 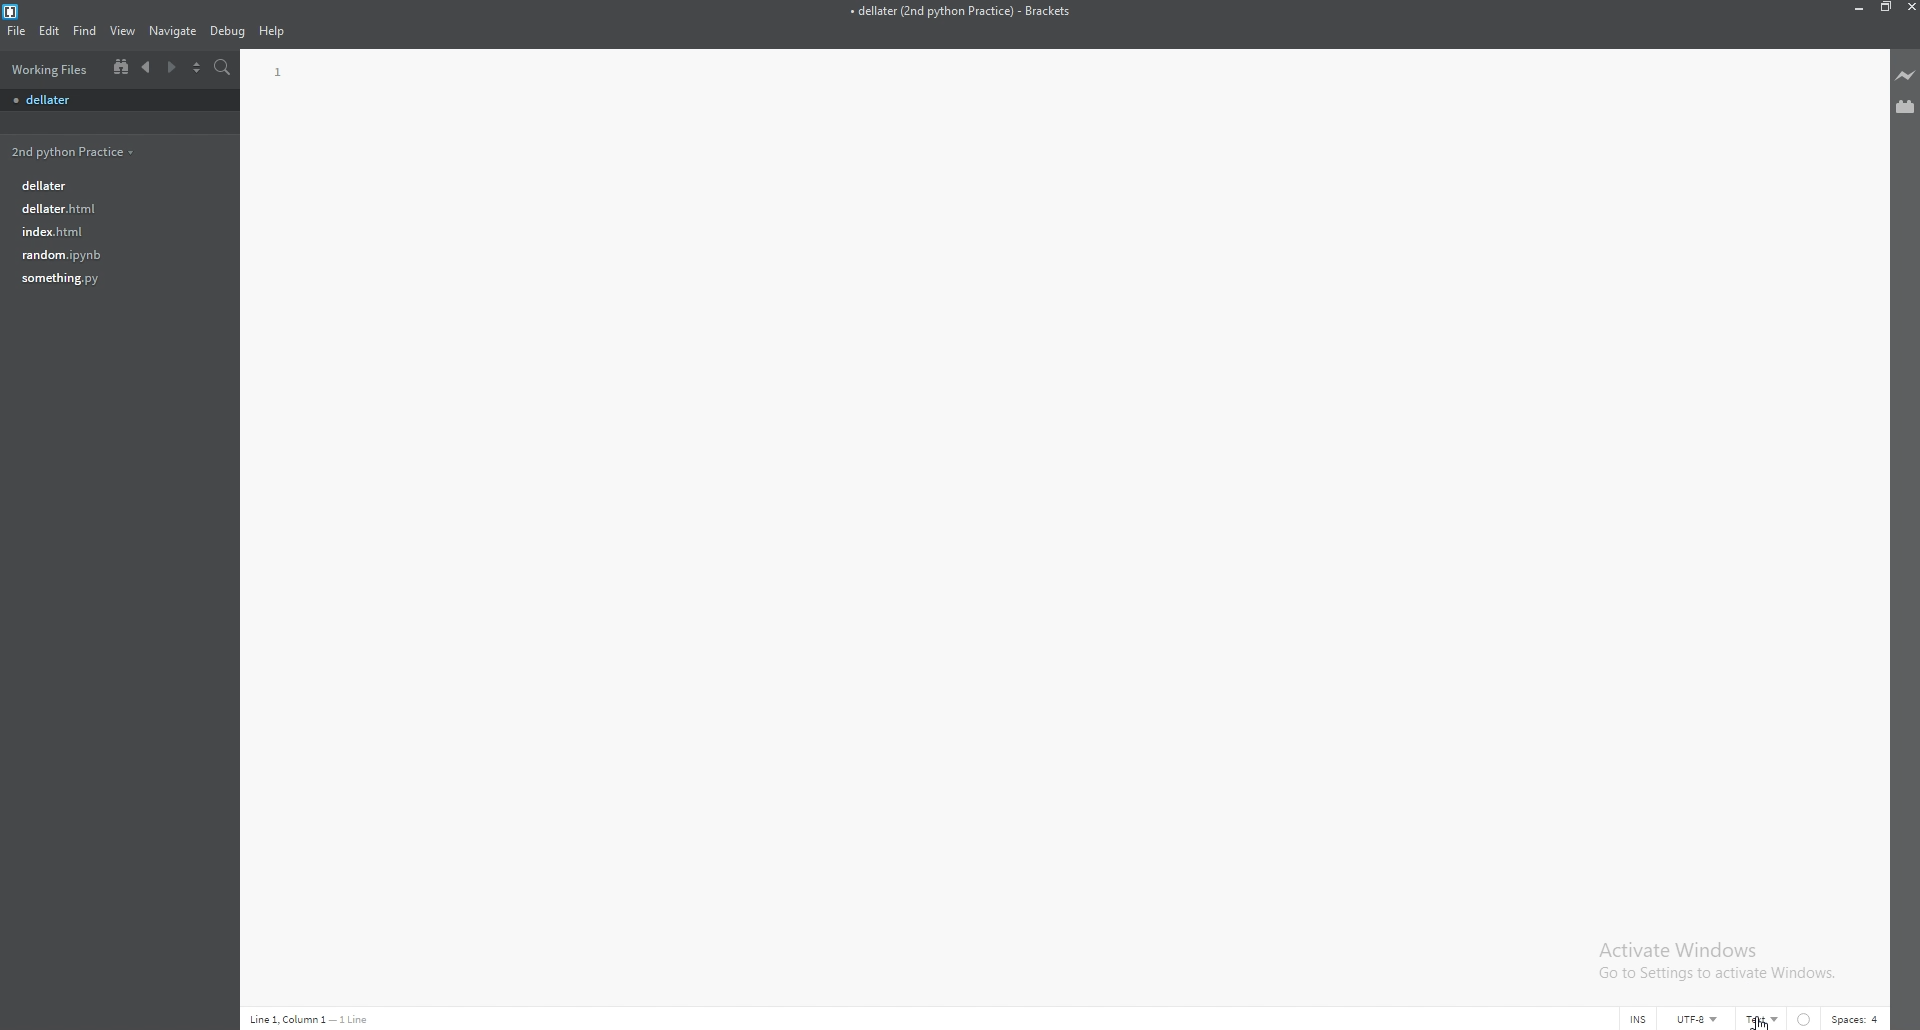 I want to click on description, so click(x=312, y=1019).